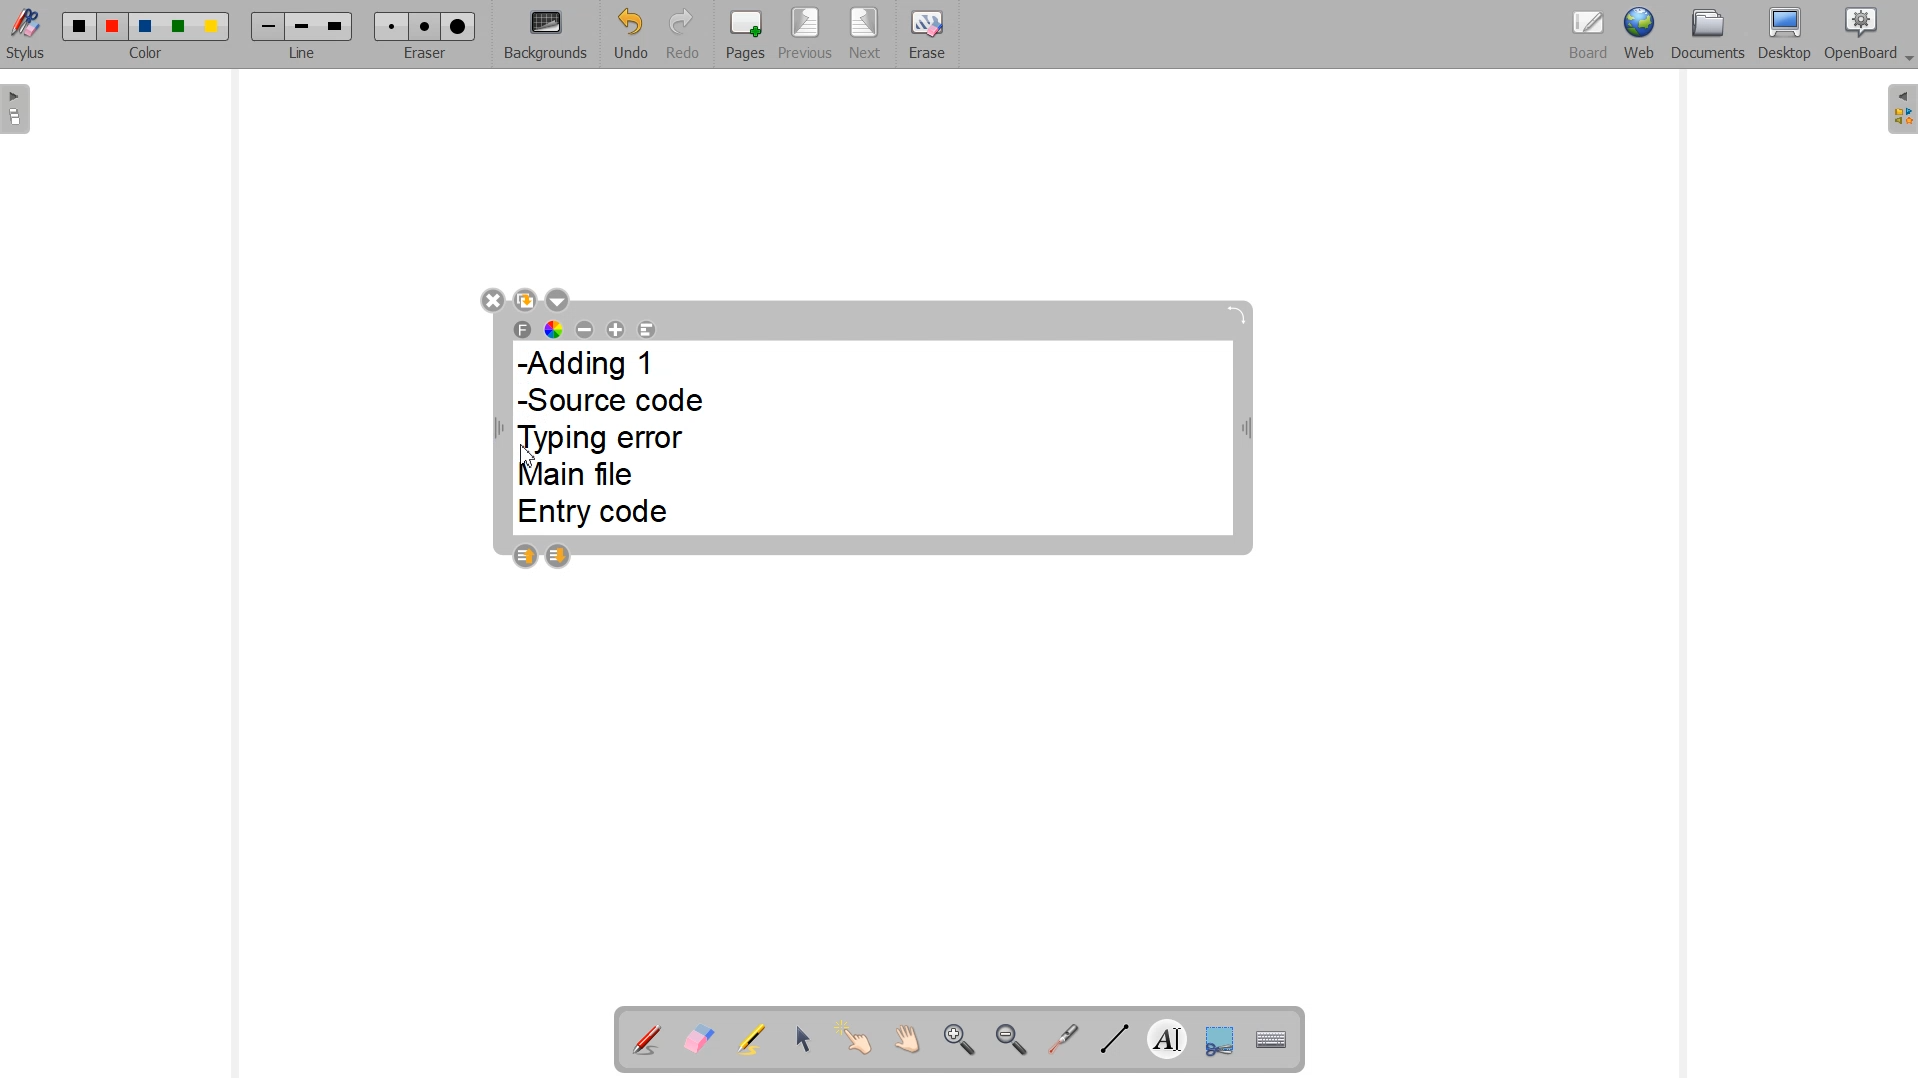 This screenshot has width=1918, height=1078. What do you see at coordinates (392, 26) in the screenshot?
I see `Small eraser` at bounding box center [392, 26].